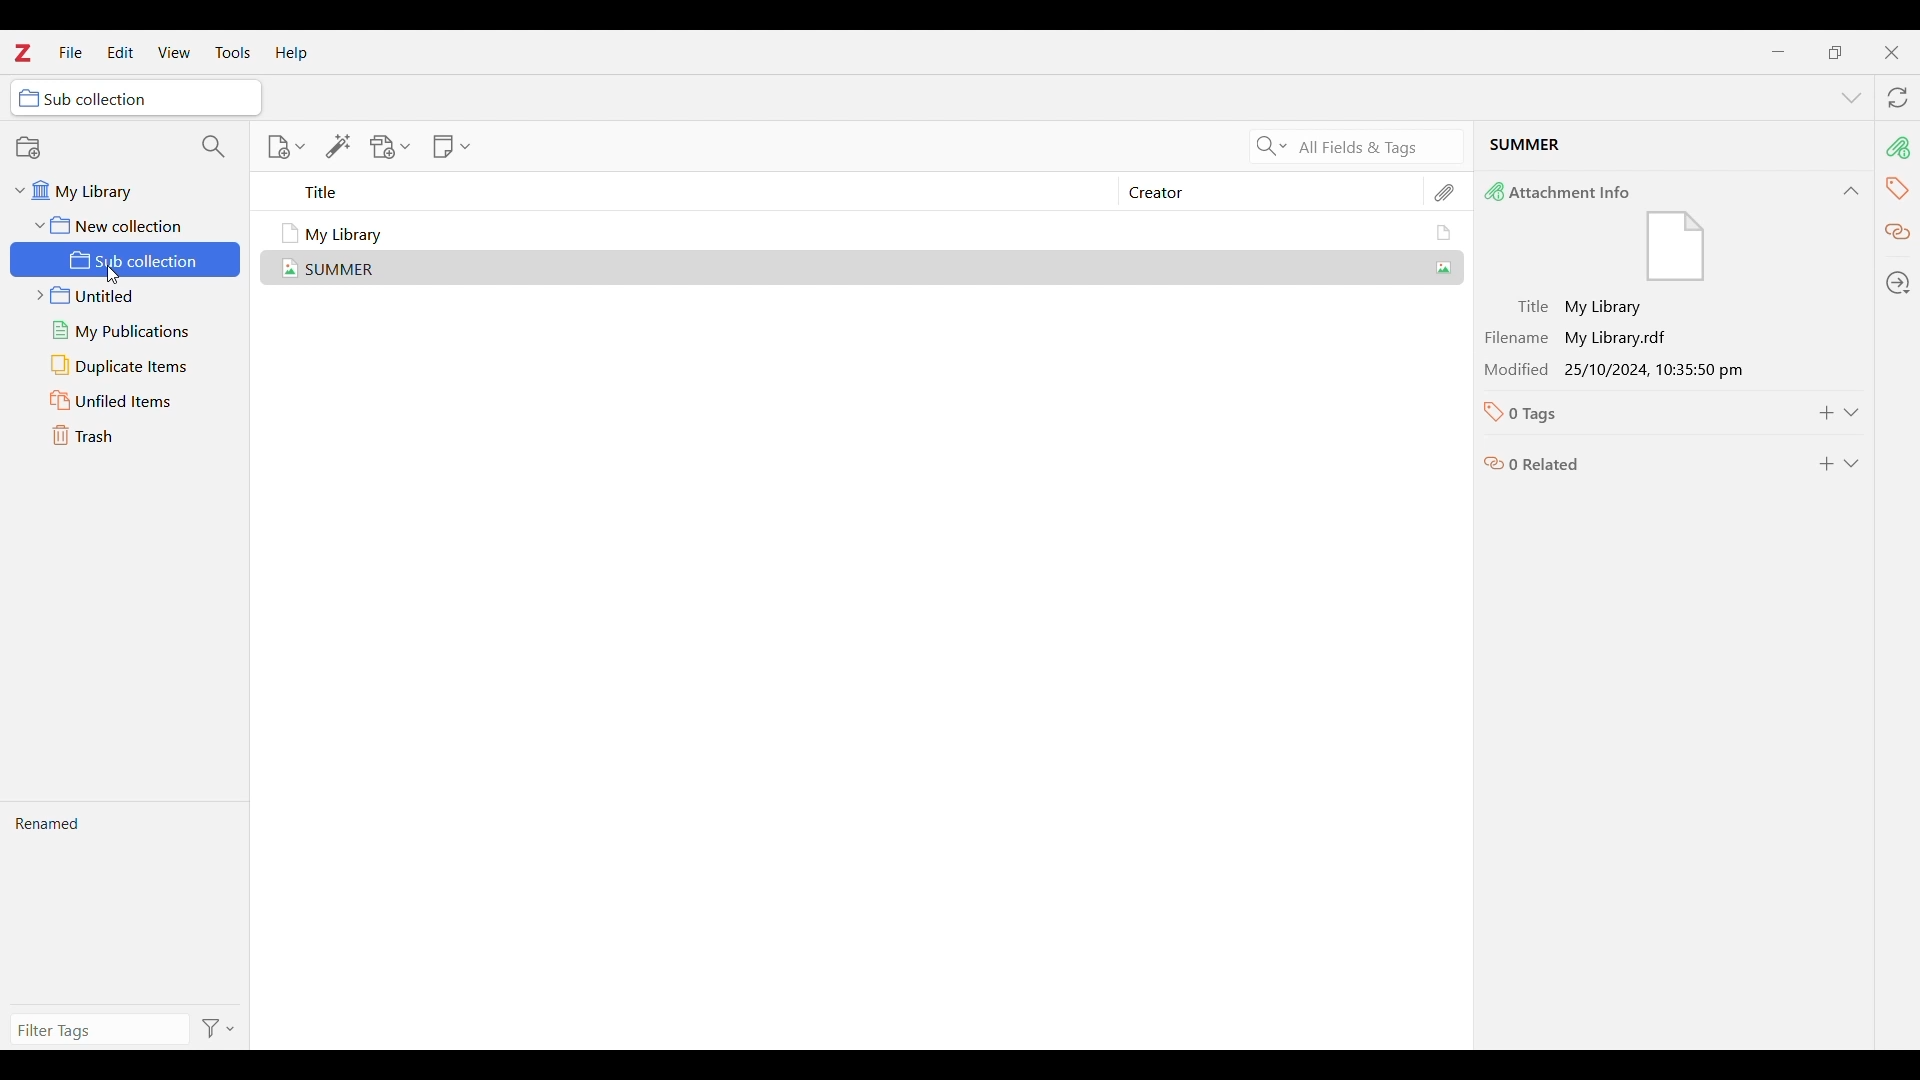 This screenshot has width=1920, height=1080. I want to click on Current selected file, so click(1673, 148).